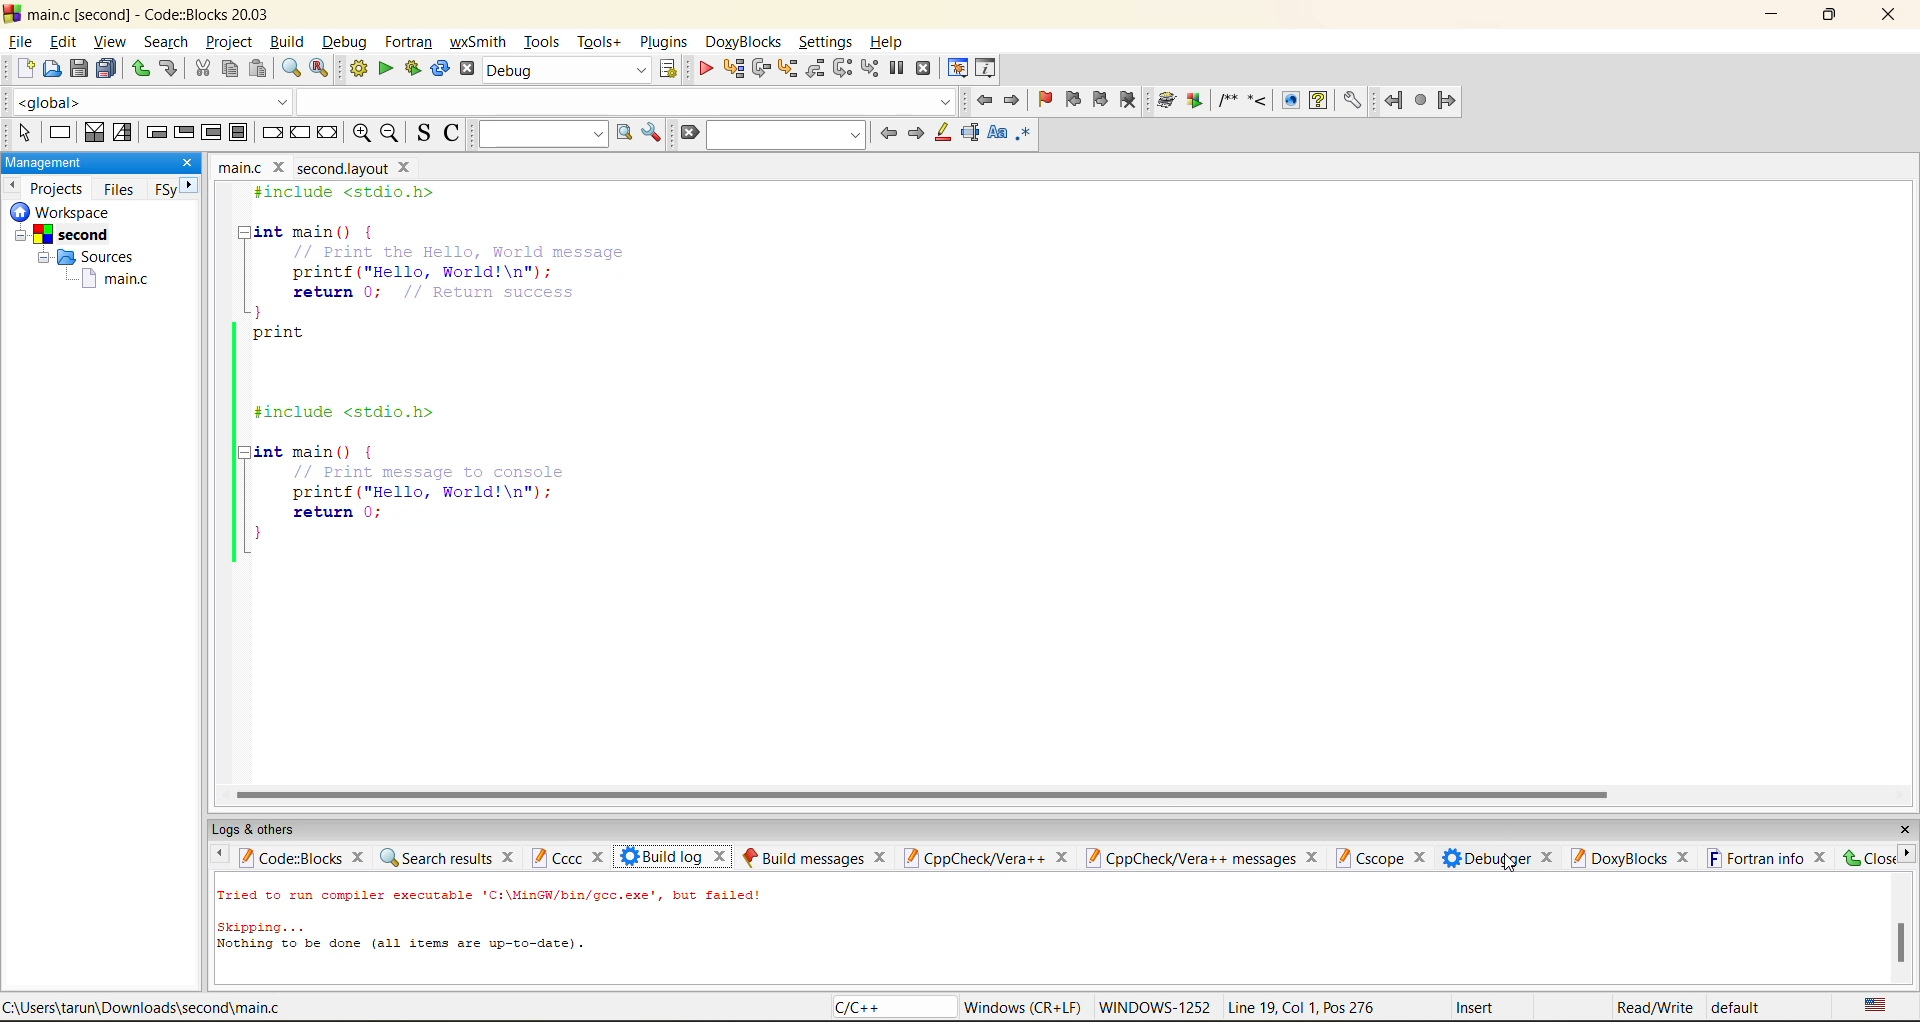  What do you see at coordinates (666, 42) in the screenshot?
I see `plugins` at bounding box center [666, 42].